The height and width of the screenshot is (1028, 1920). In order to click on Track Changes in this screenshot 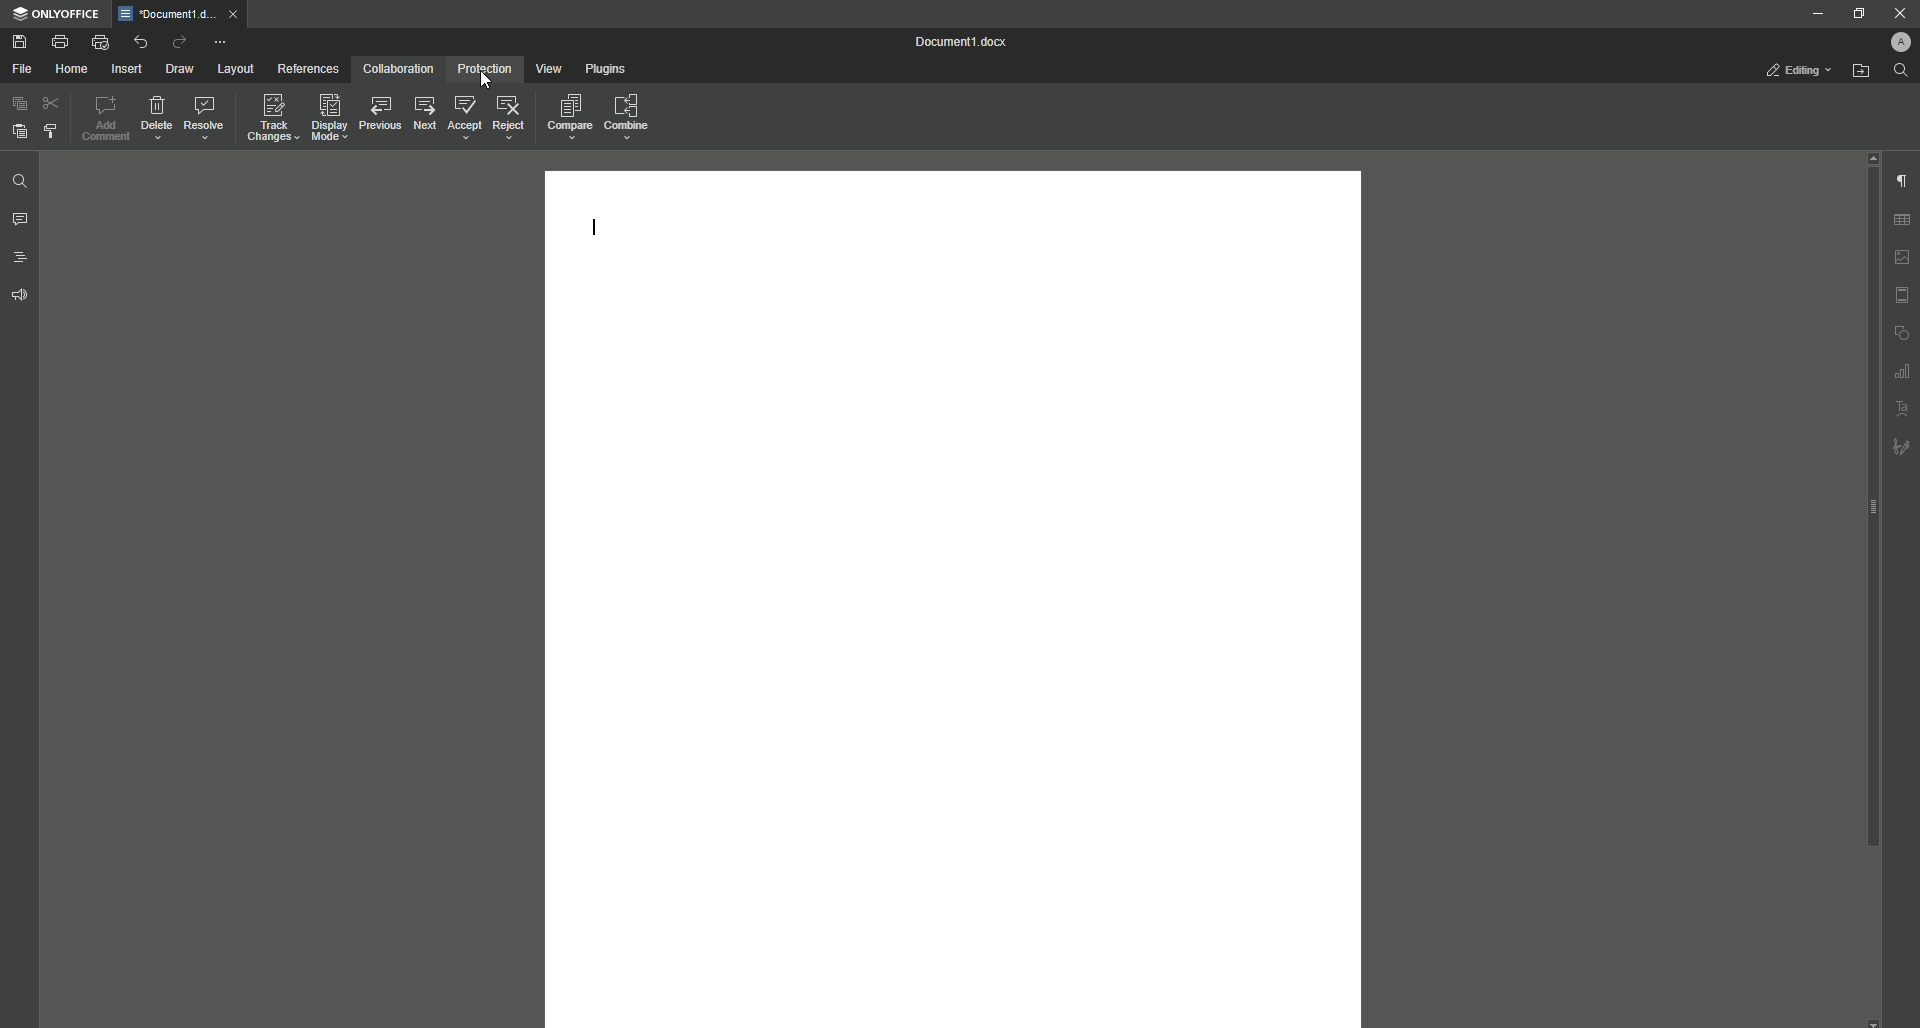, I will do `click(274, 119)`.